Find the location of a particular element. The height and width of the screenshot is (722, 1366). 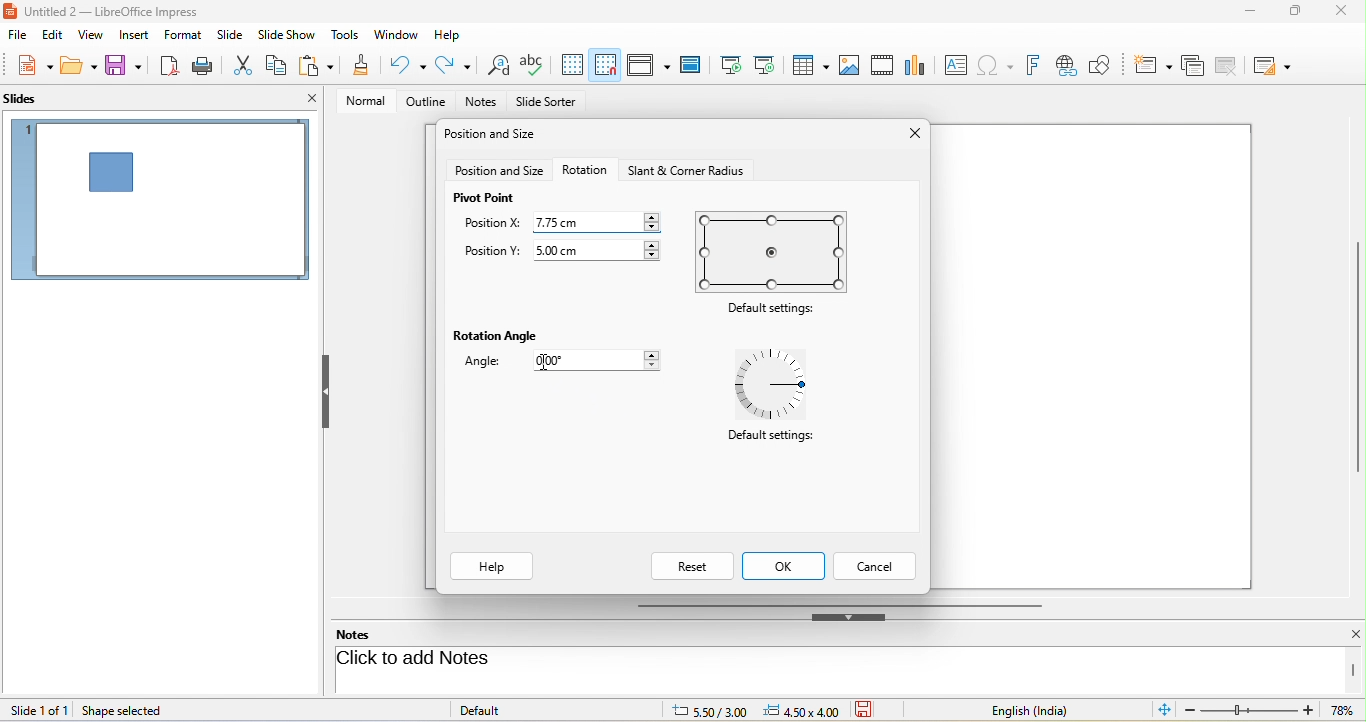

default is located at coordinates (502, 709).